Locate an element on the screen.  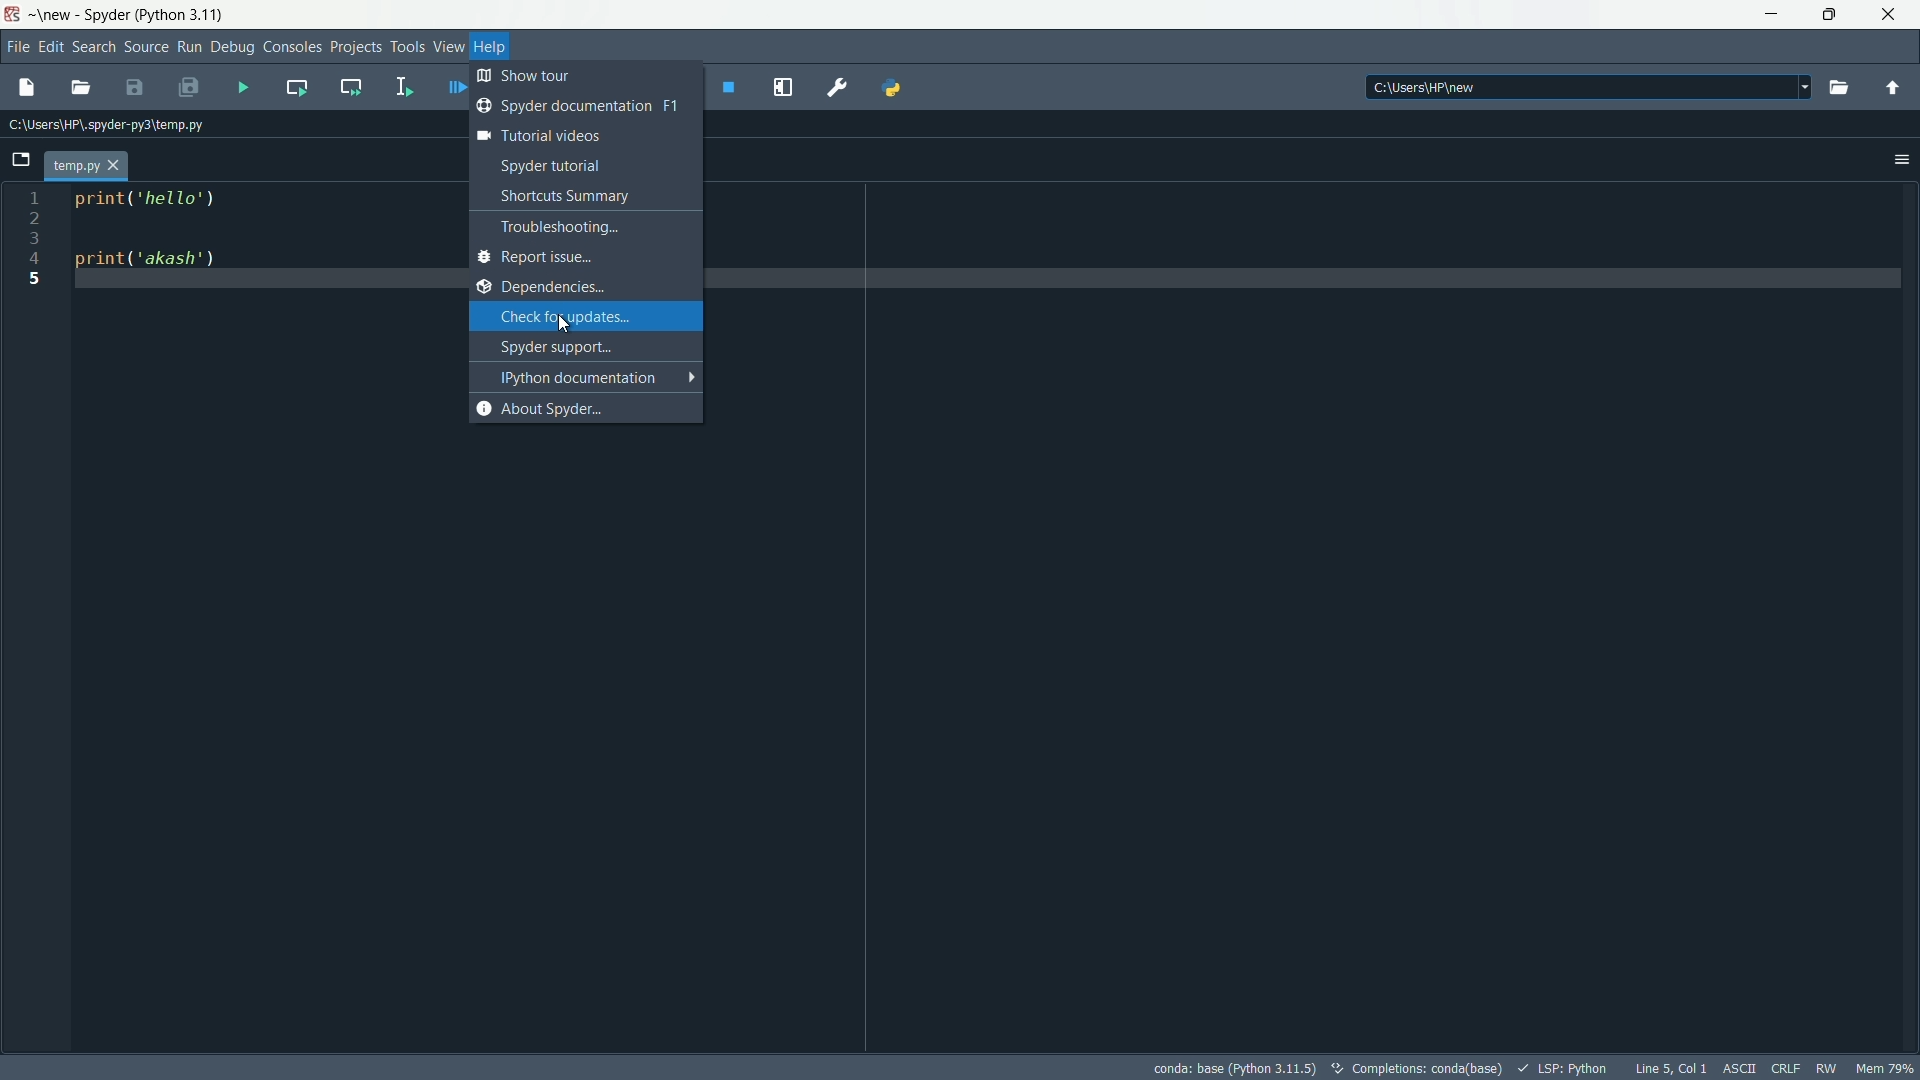
browse a working directory is located at coordinates (1838, 88).